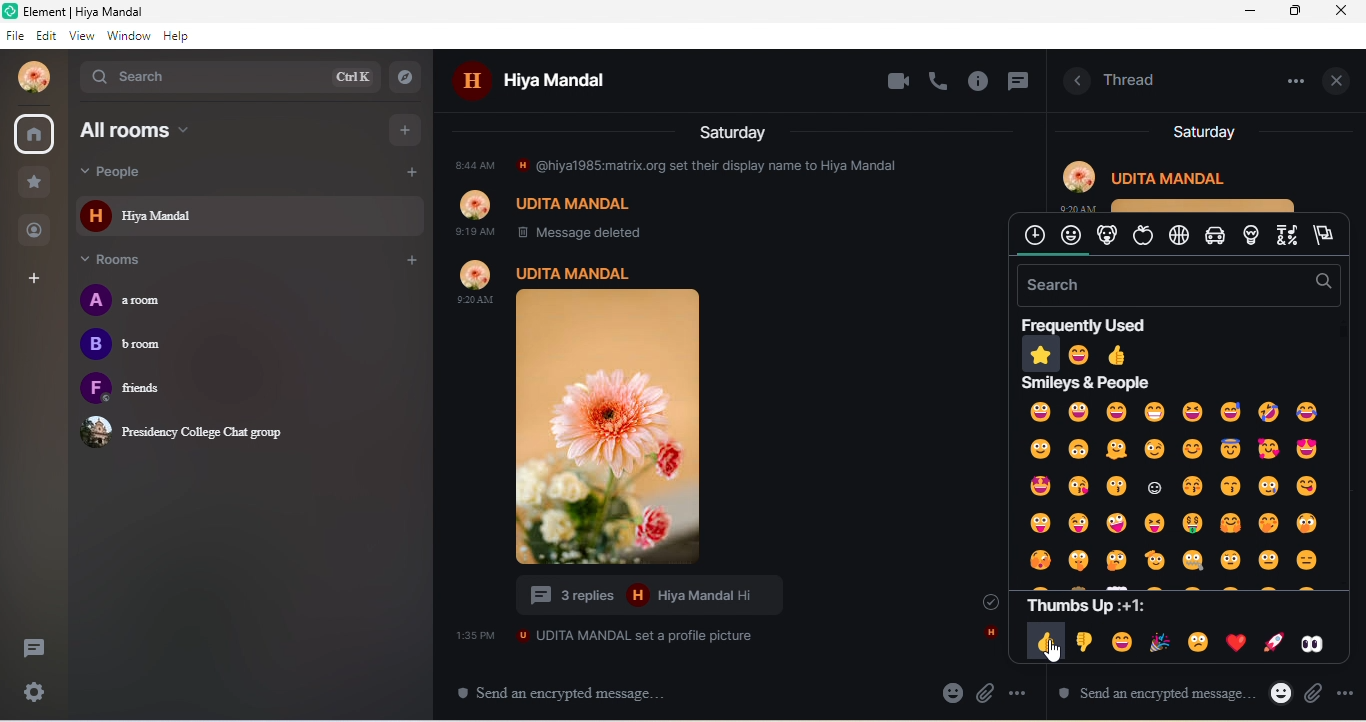 The height and width of the screenshot is (722, 1366). What do you see at coordinates (735, 131) in the screenshot?
I see `Saturday` at bounding box center [735, 131].